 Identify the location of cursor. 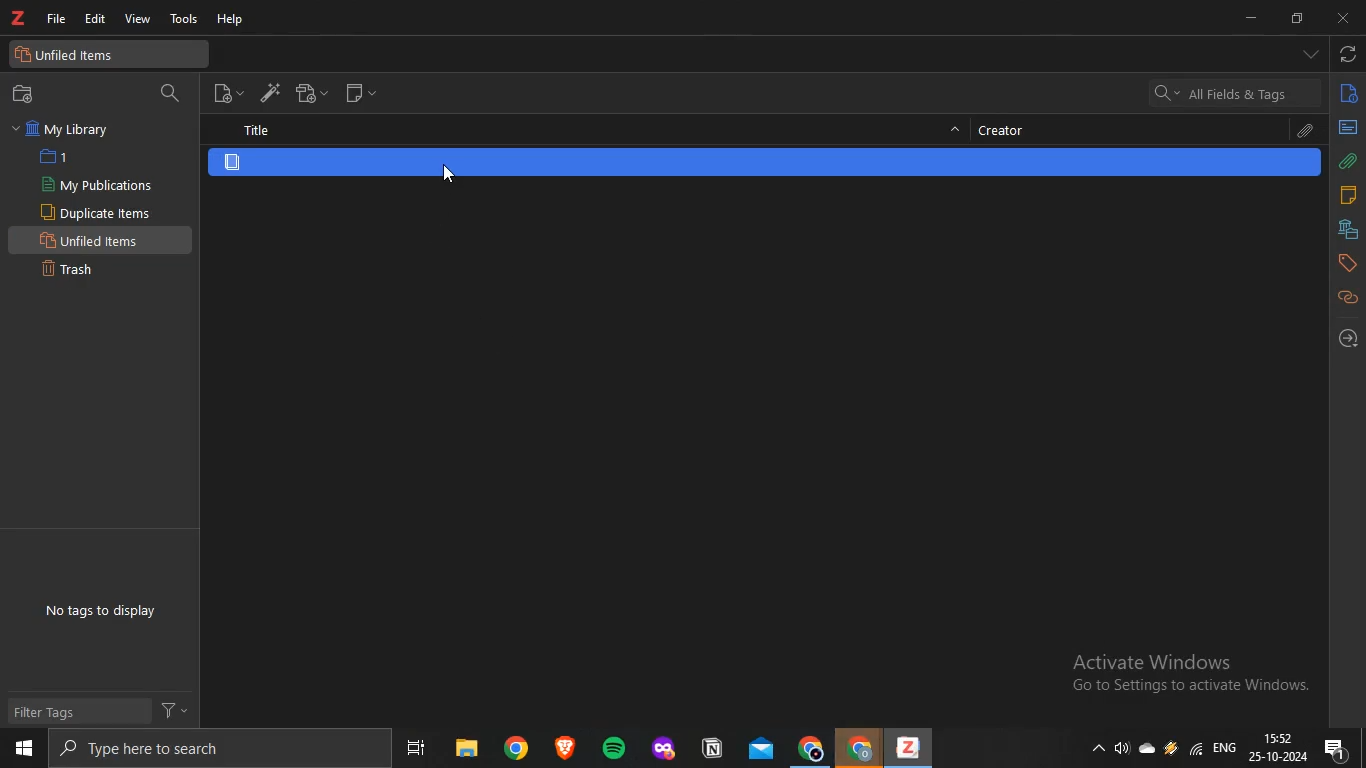
(449, 176).